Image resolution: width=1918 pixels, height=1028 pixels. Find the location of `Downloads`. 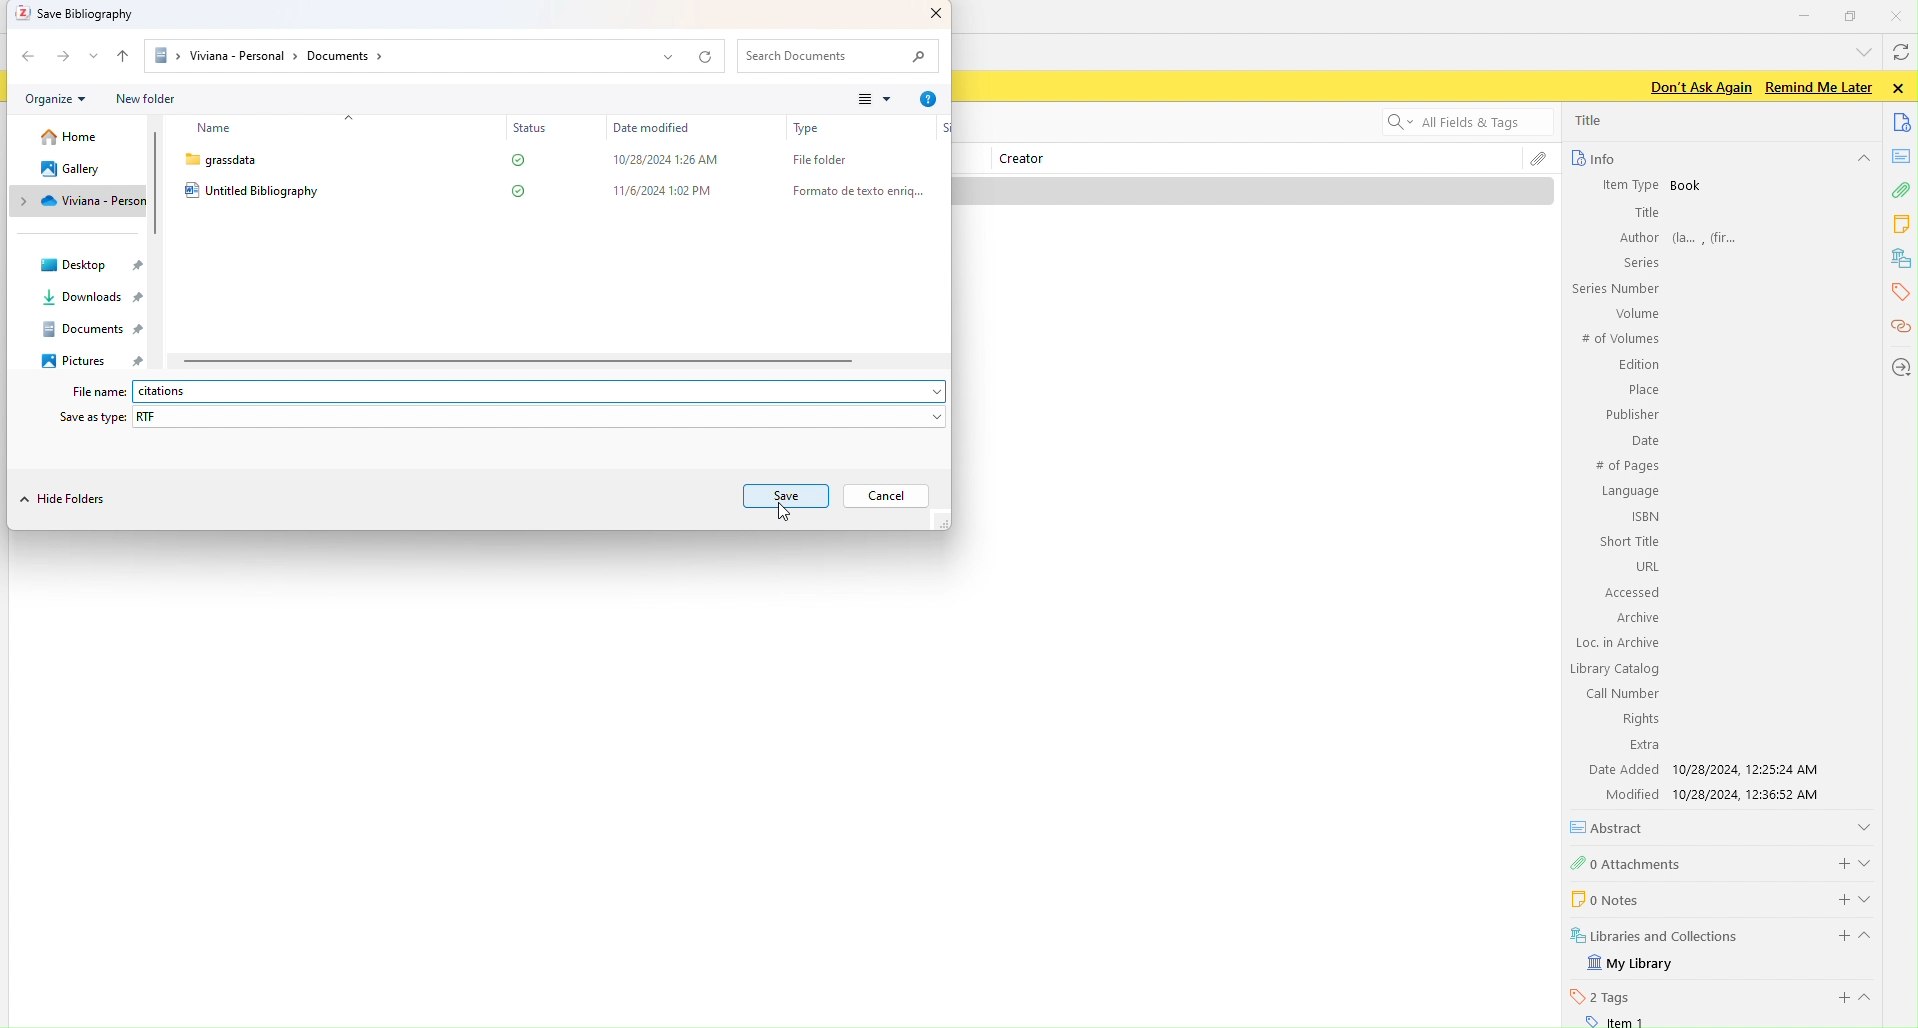

Downloads is located at coordinates (82, 301).